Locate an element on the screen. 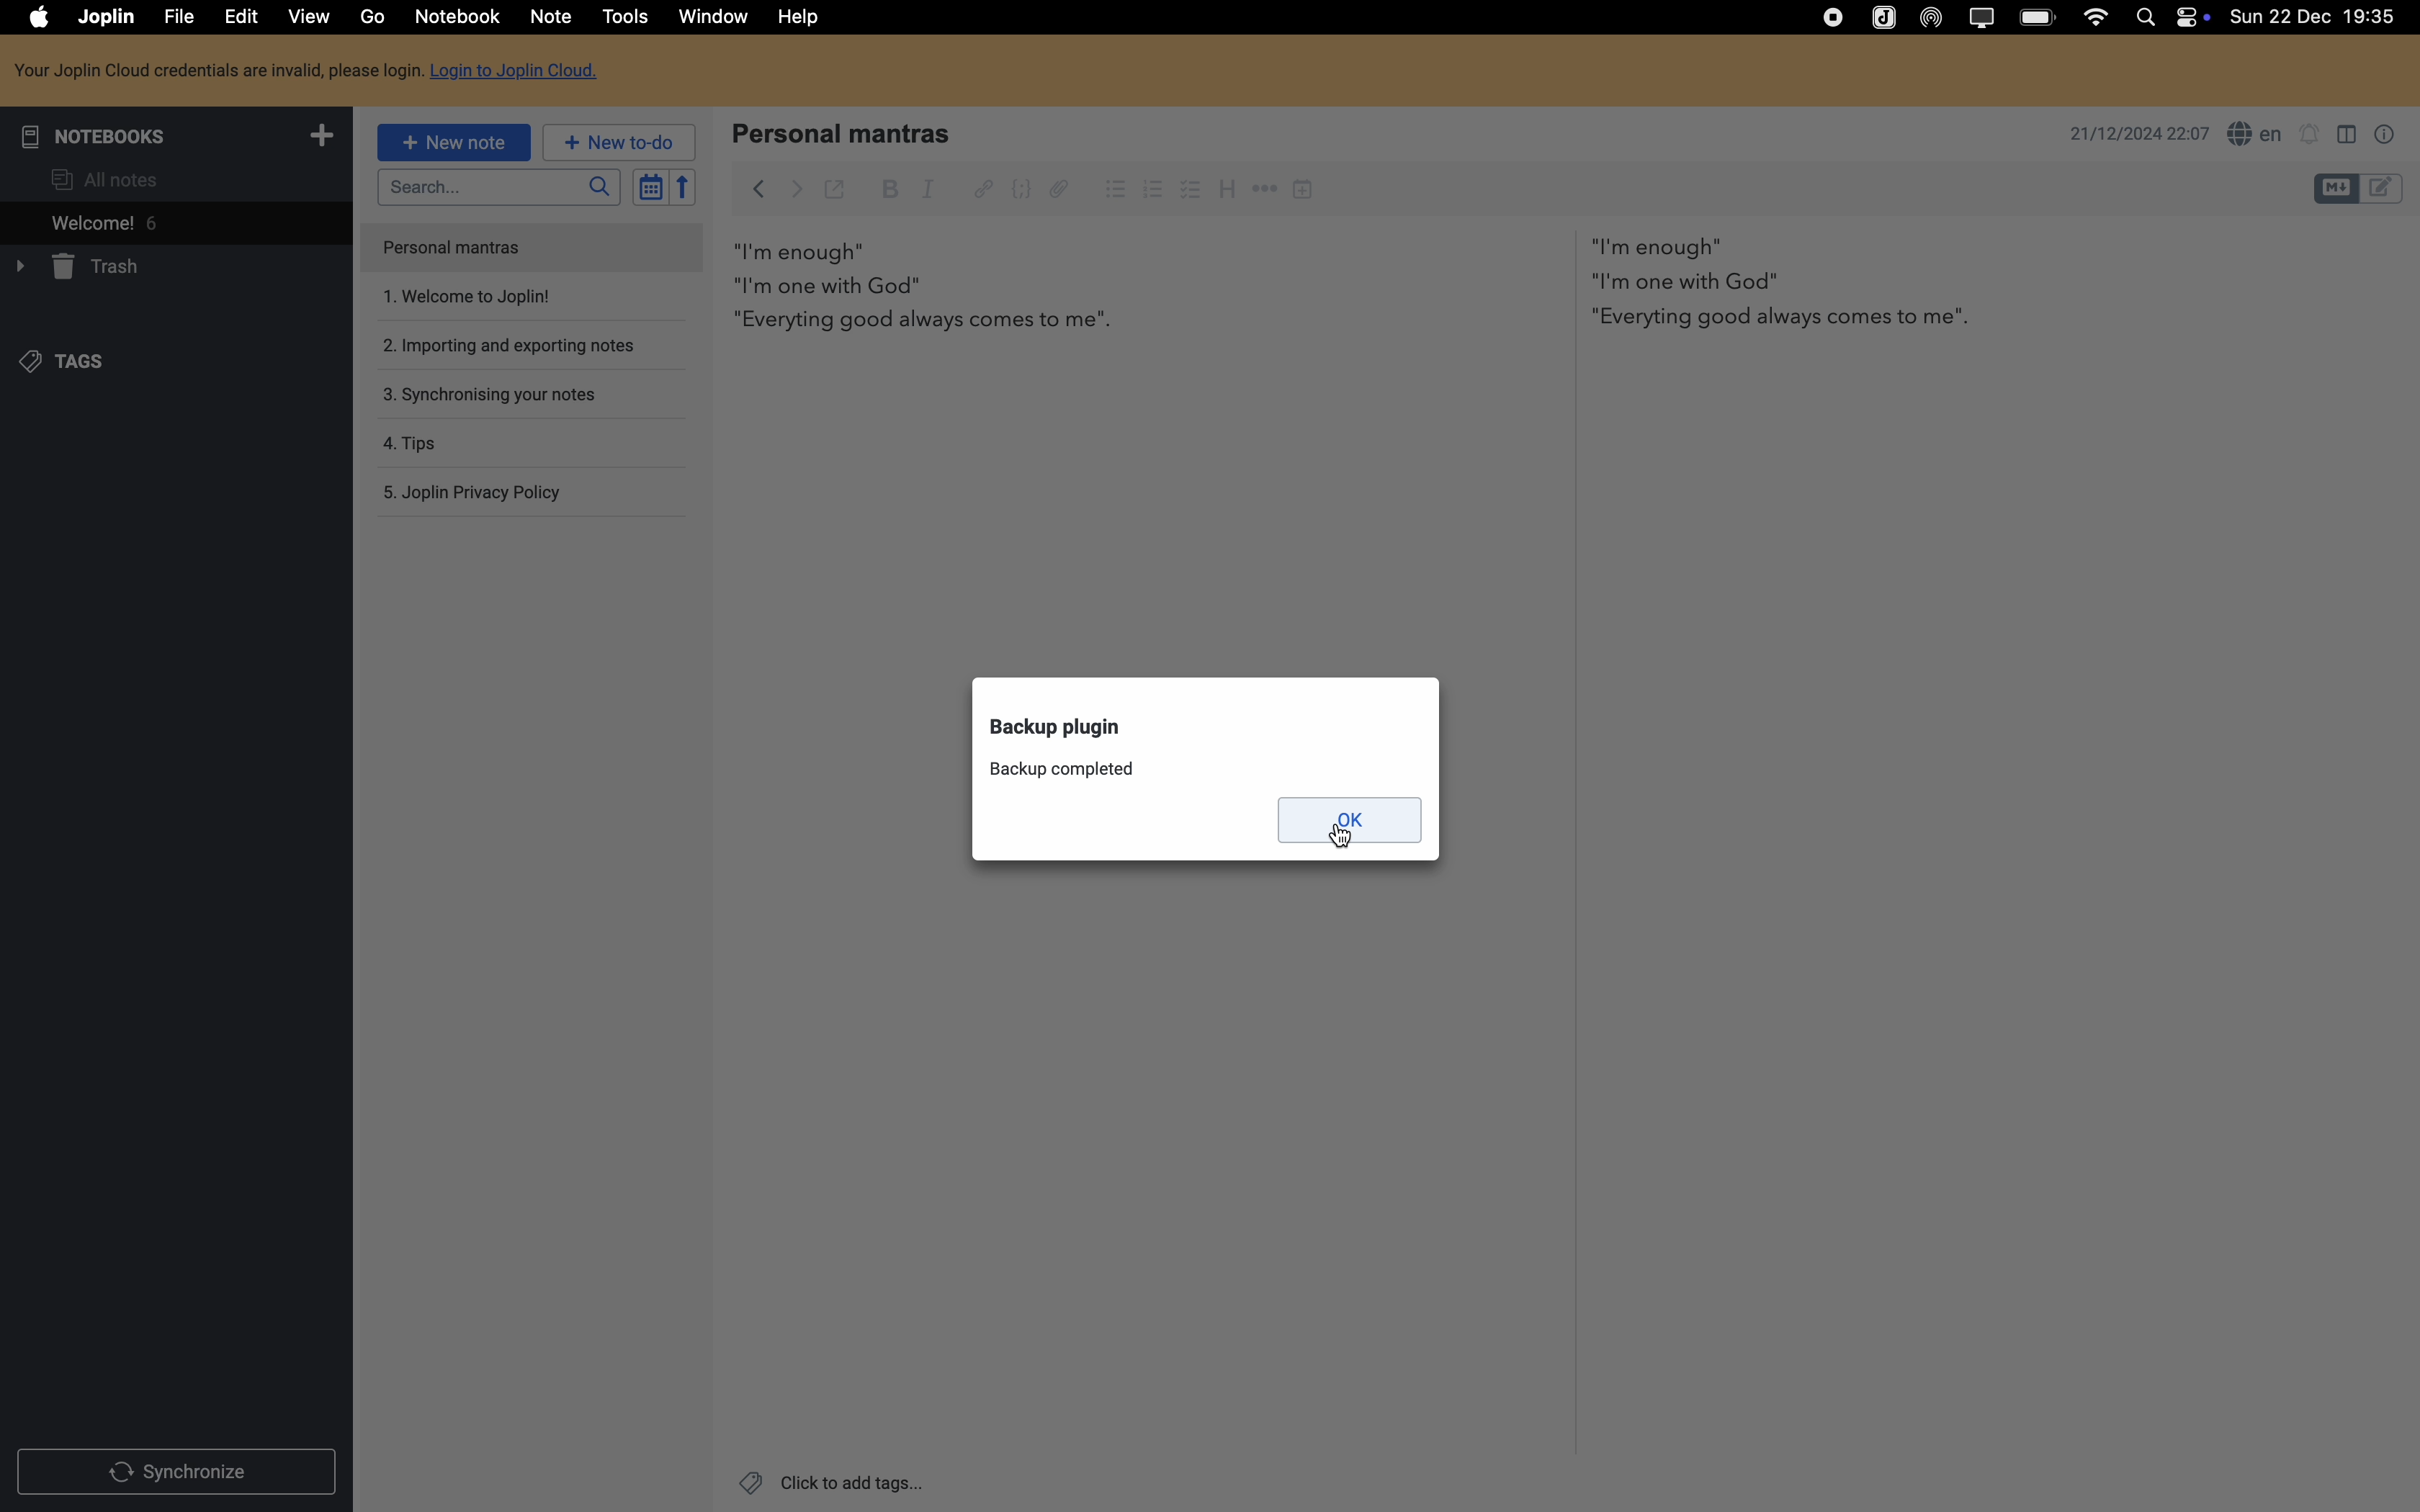 This screenshot has height=1512, width=2420. all notes is located at coordinates (106, 180).